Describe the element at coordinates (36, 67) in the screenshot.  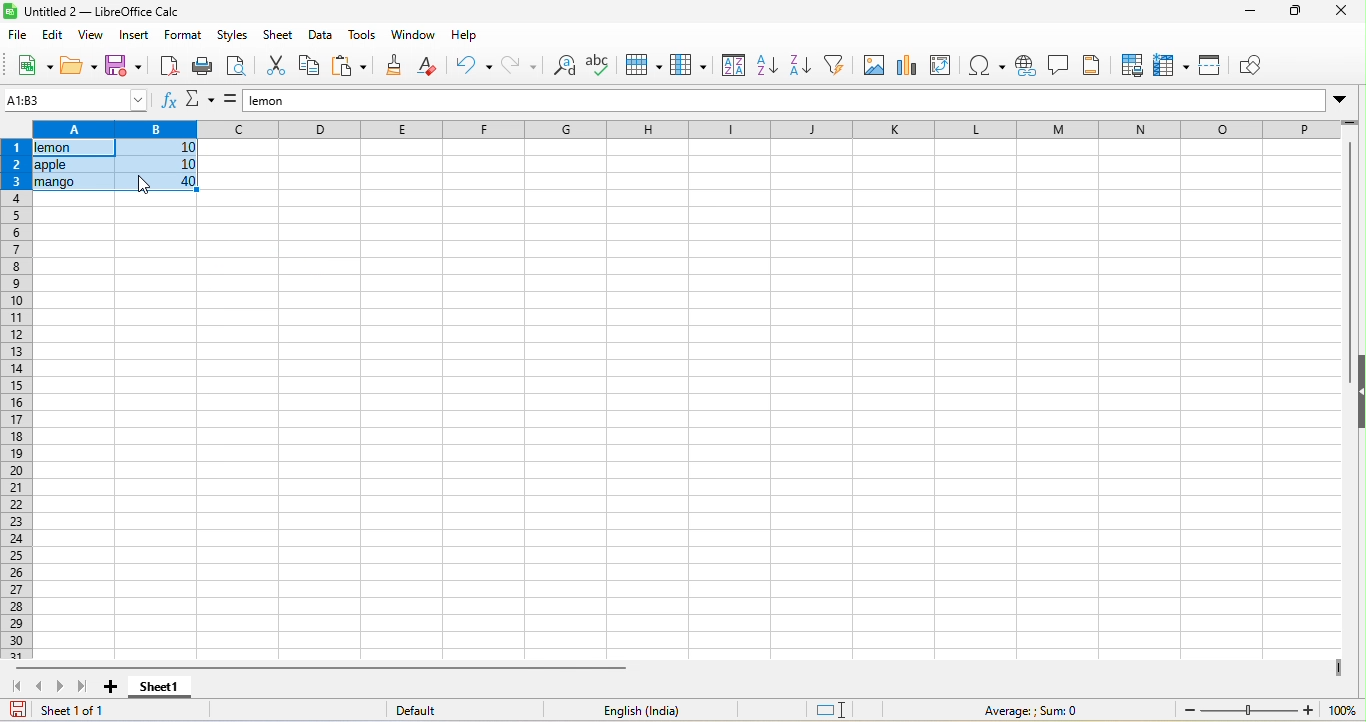
I see `new ` at that location.